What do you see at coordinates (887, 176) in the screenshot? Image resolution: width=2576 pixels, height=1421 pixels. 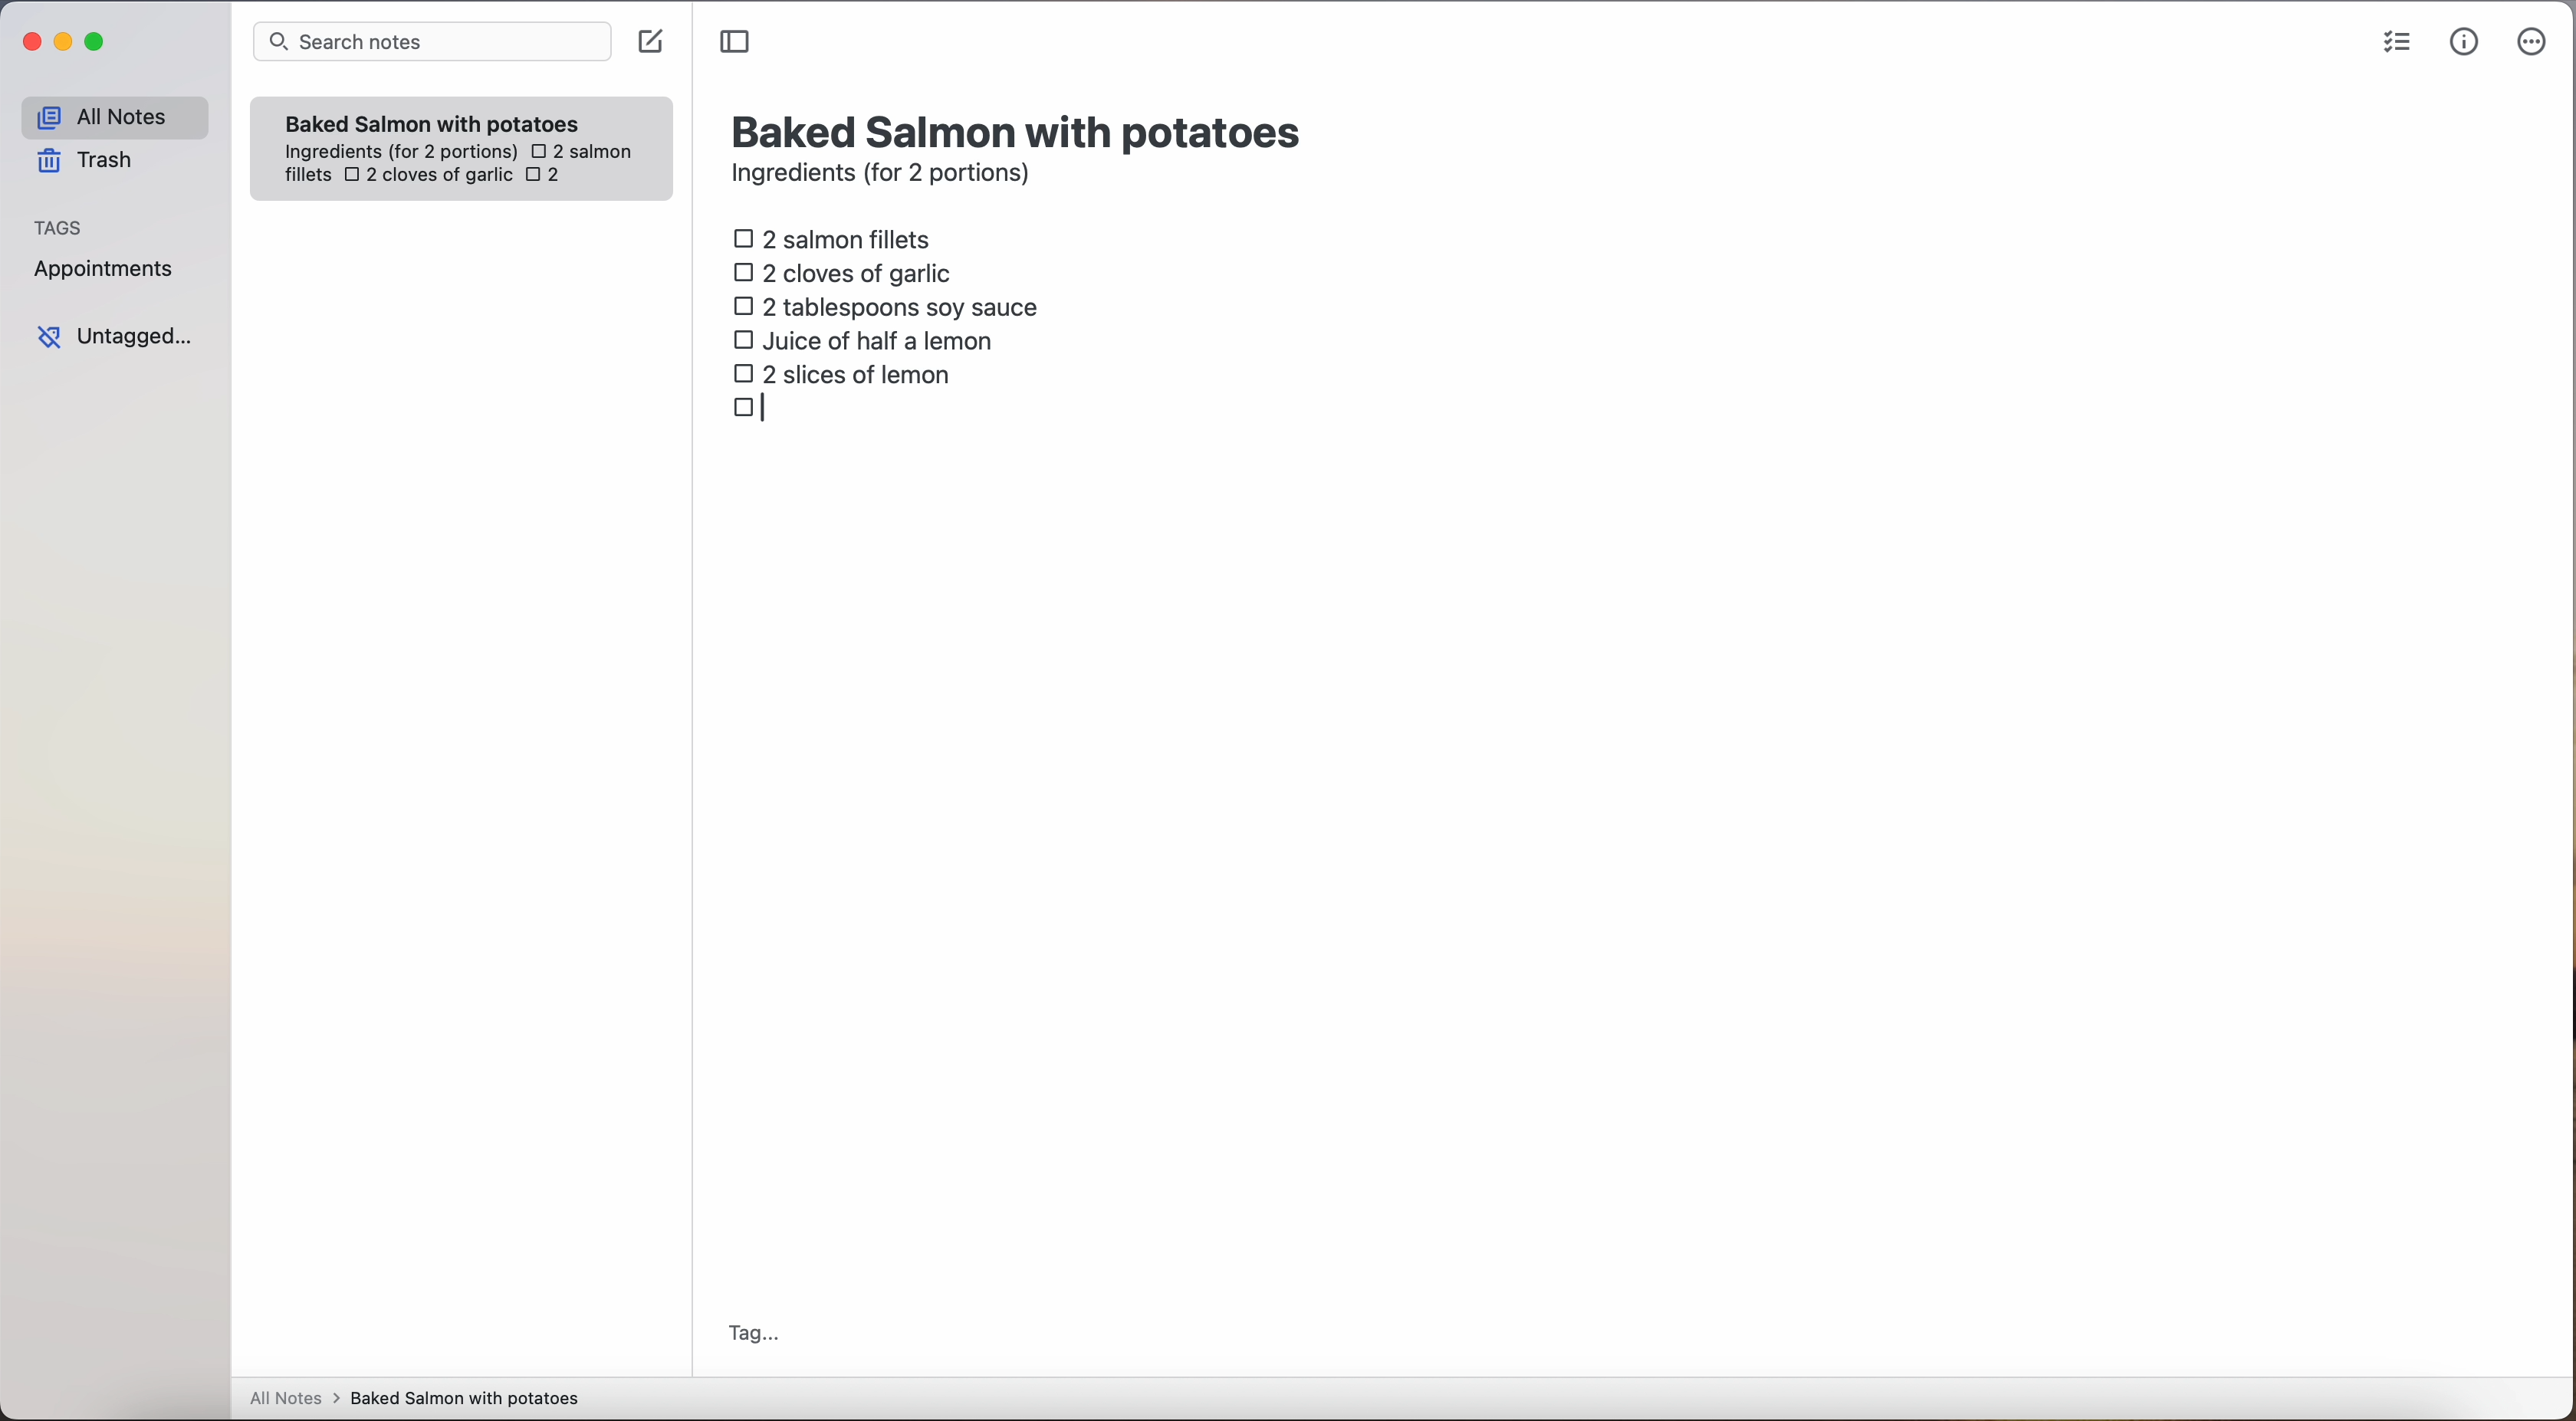 I see `ingredients (for 2 portions)` at bounding box center [887, 176].